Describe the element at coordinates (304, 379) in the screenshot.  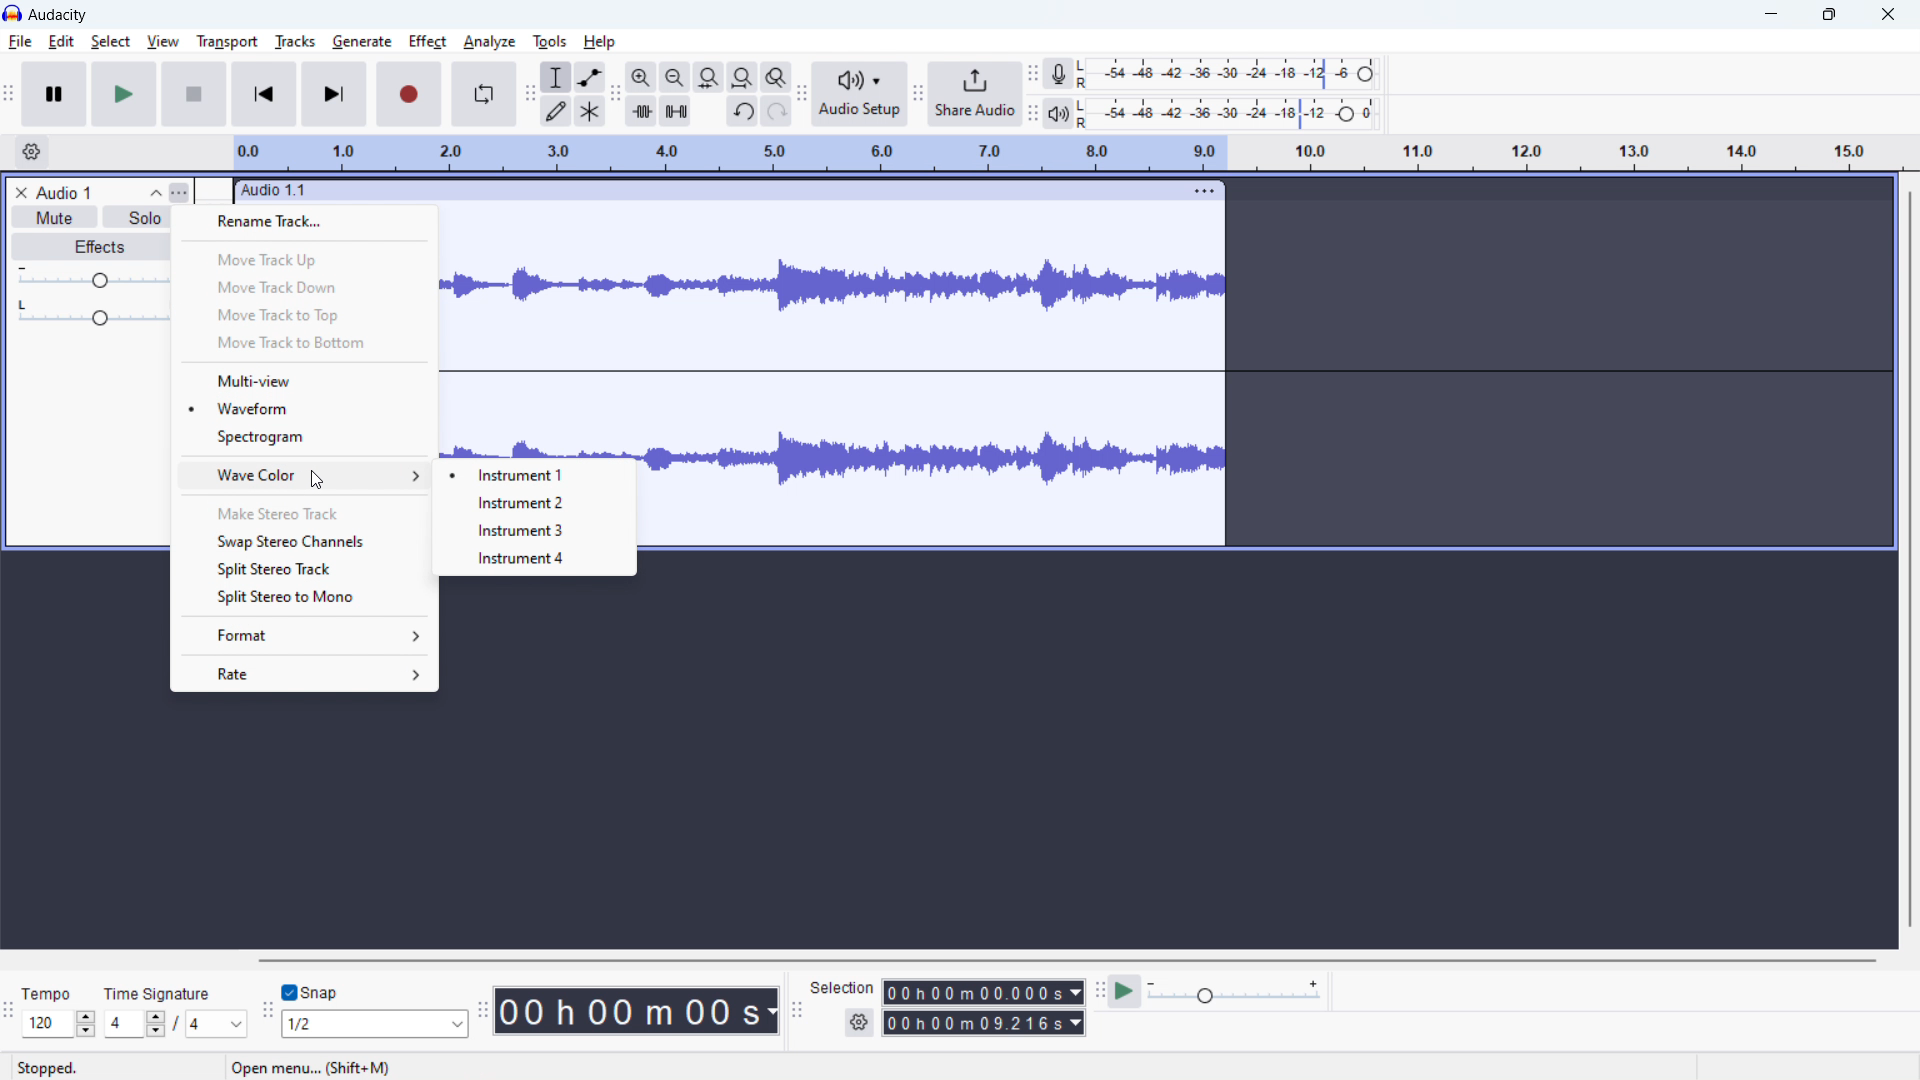
I see `multi-view` at that location.